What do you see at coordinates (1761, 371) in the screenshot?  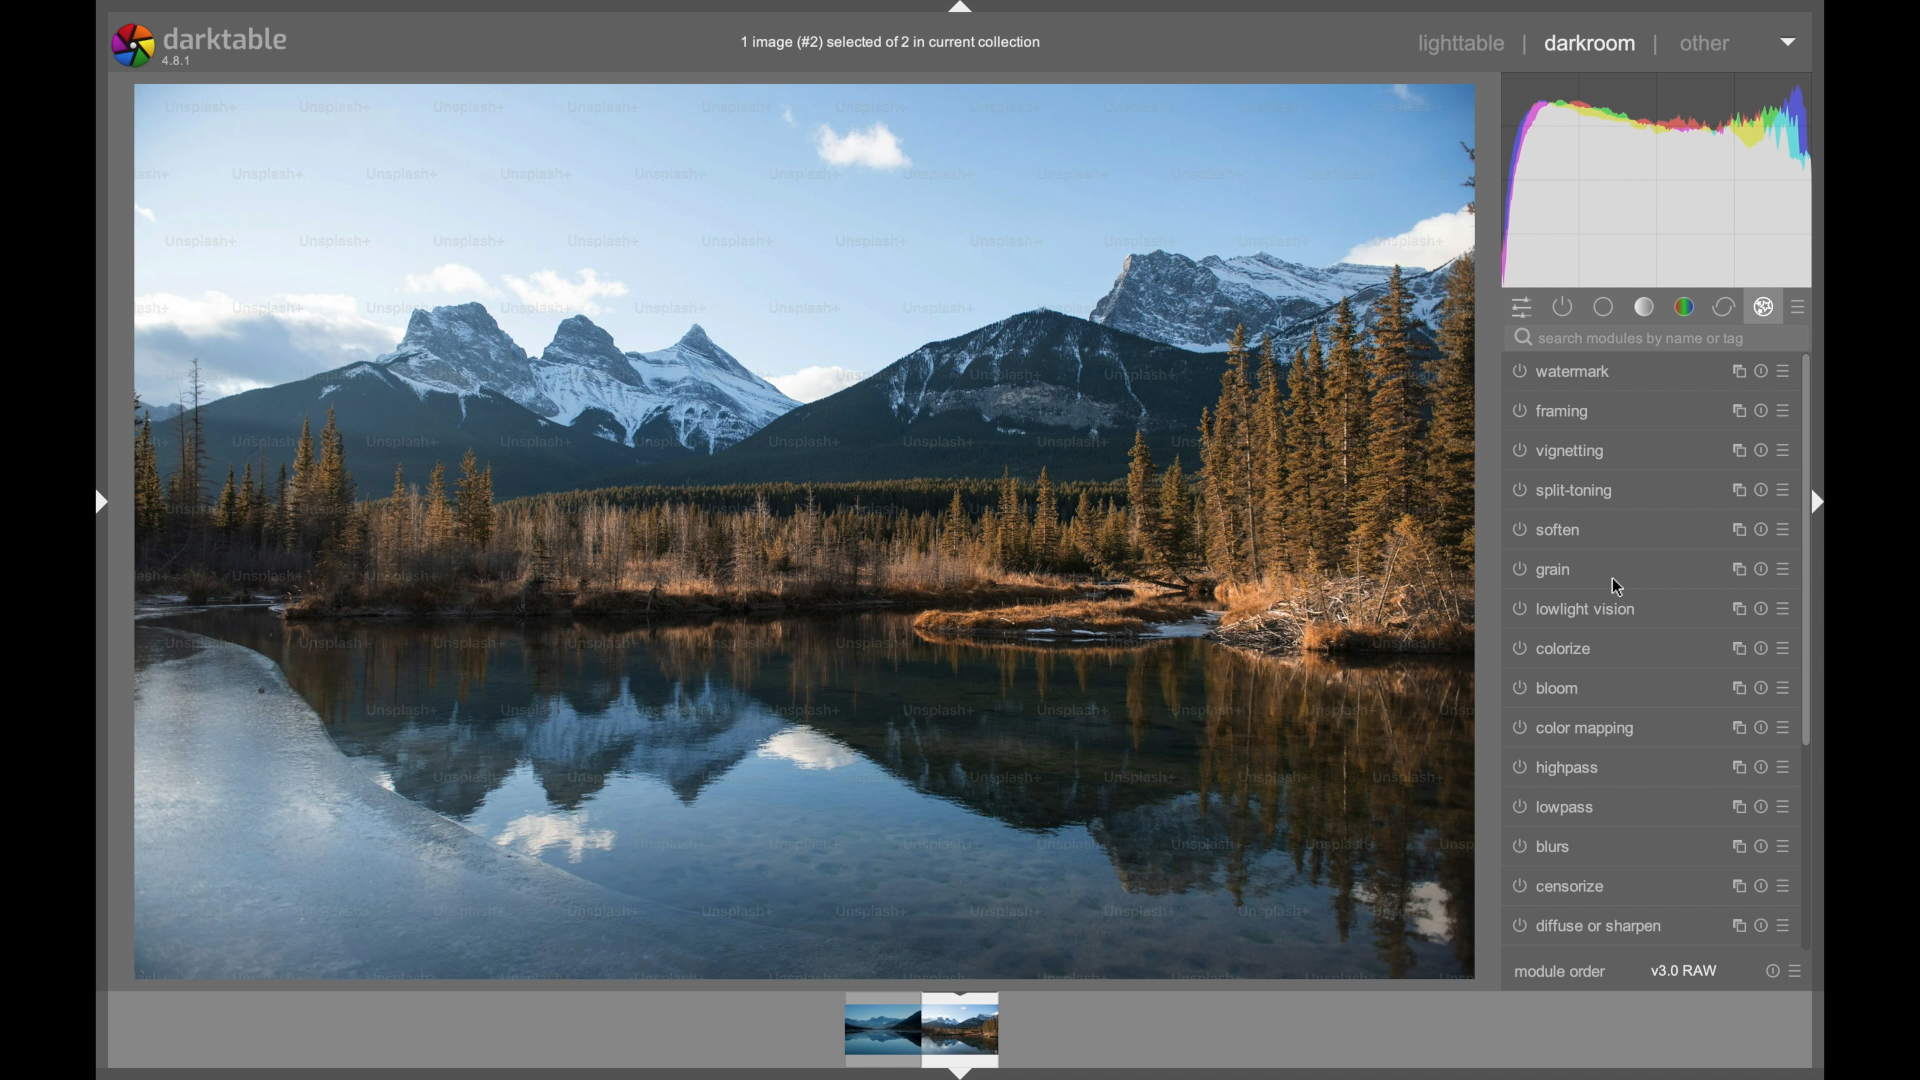 I see `reset parameters` at bounding box center [1761, 371].